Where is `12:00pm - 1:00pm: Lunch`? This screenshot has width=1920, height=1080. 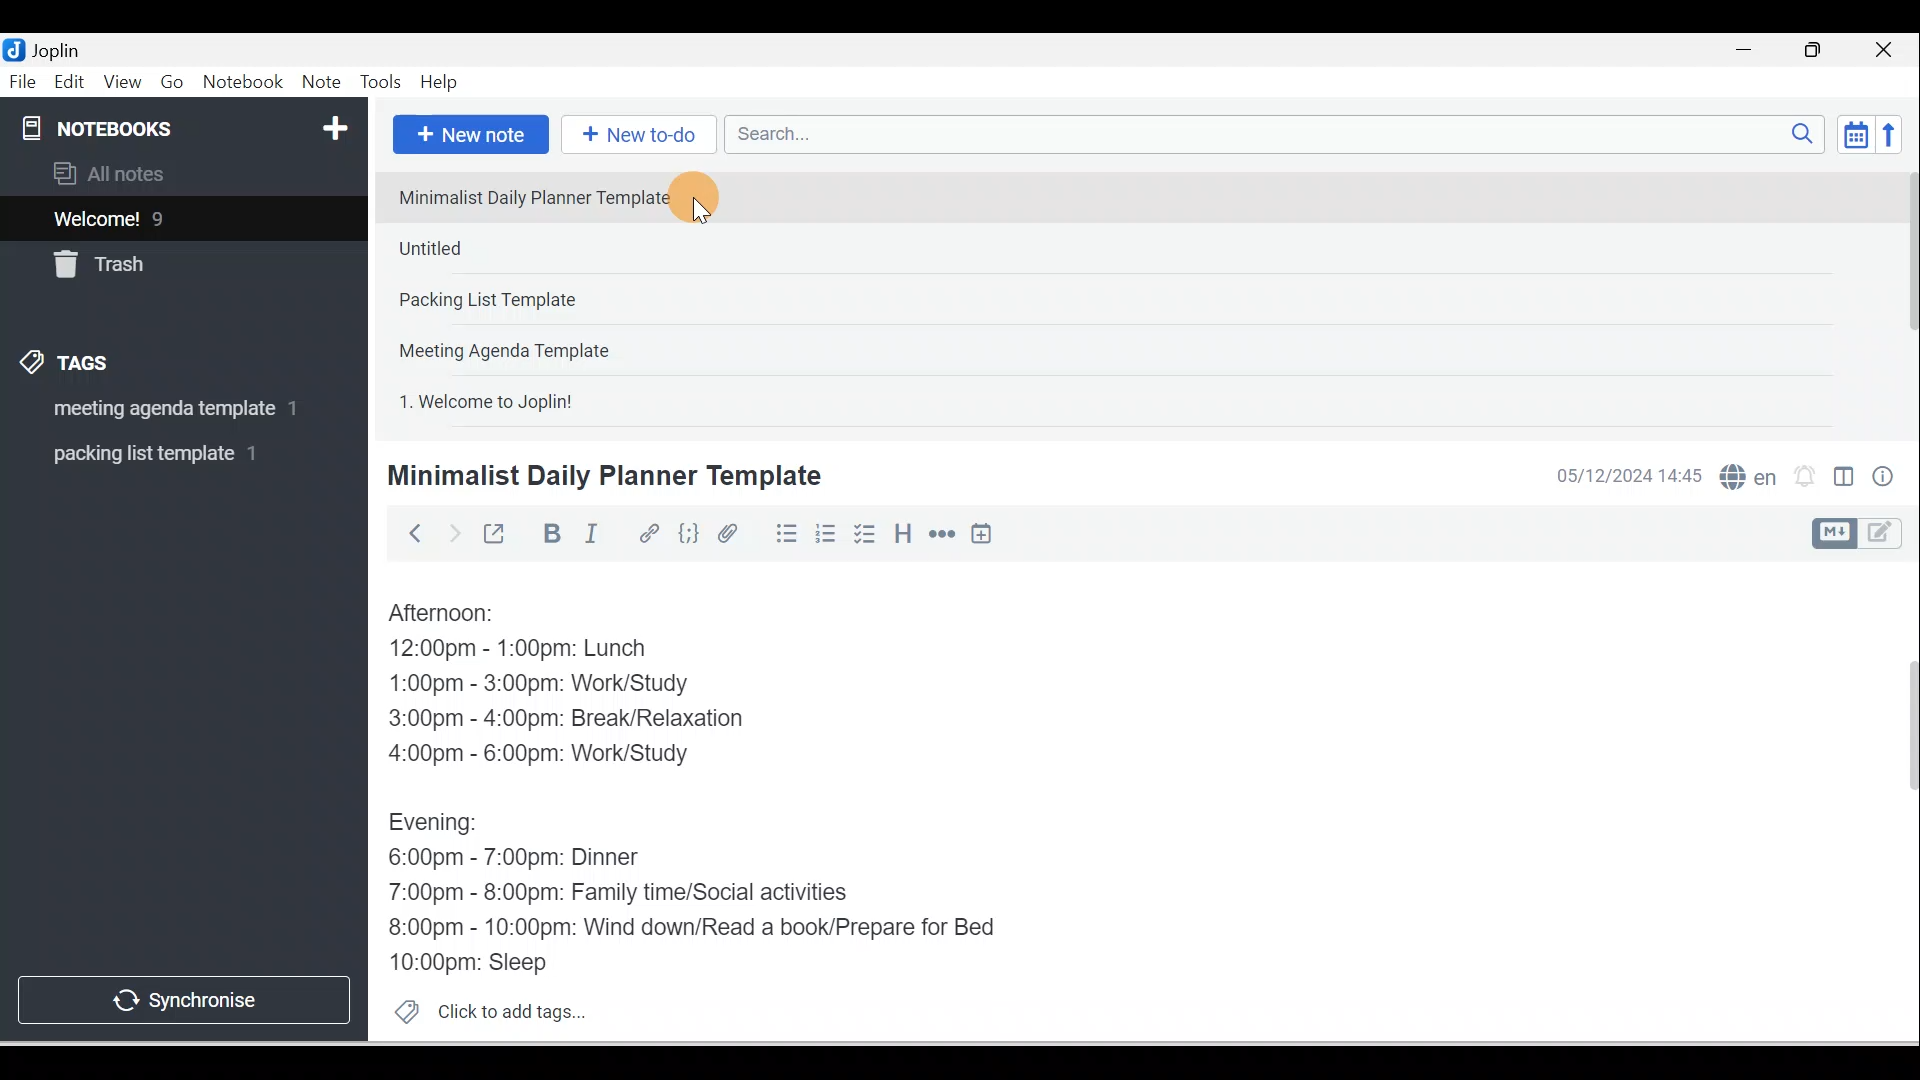 12:00pm - 1:00pm: Lunch is located at coordinates (541, 650).